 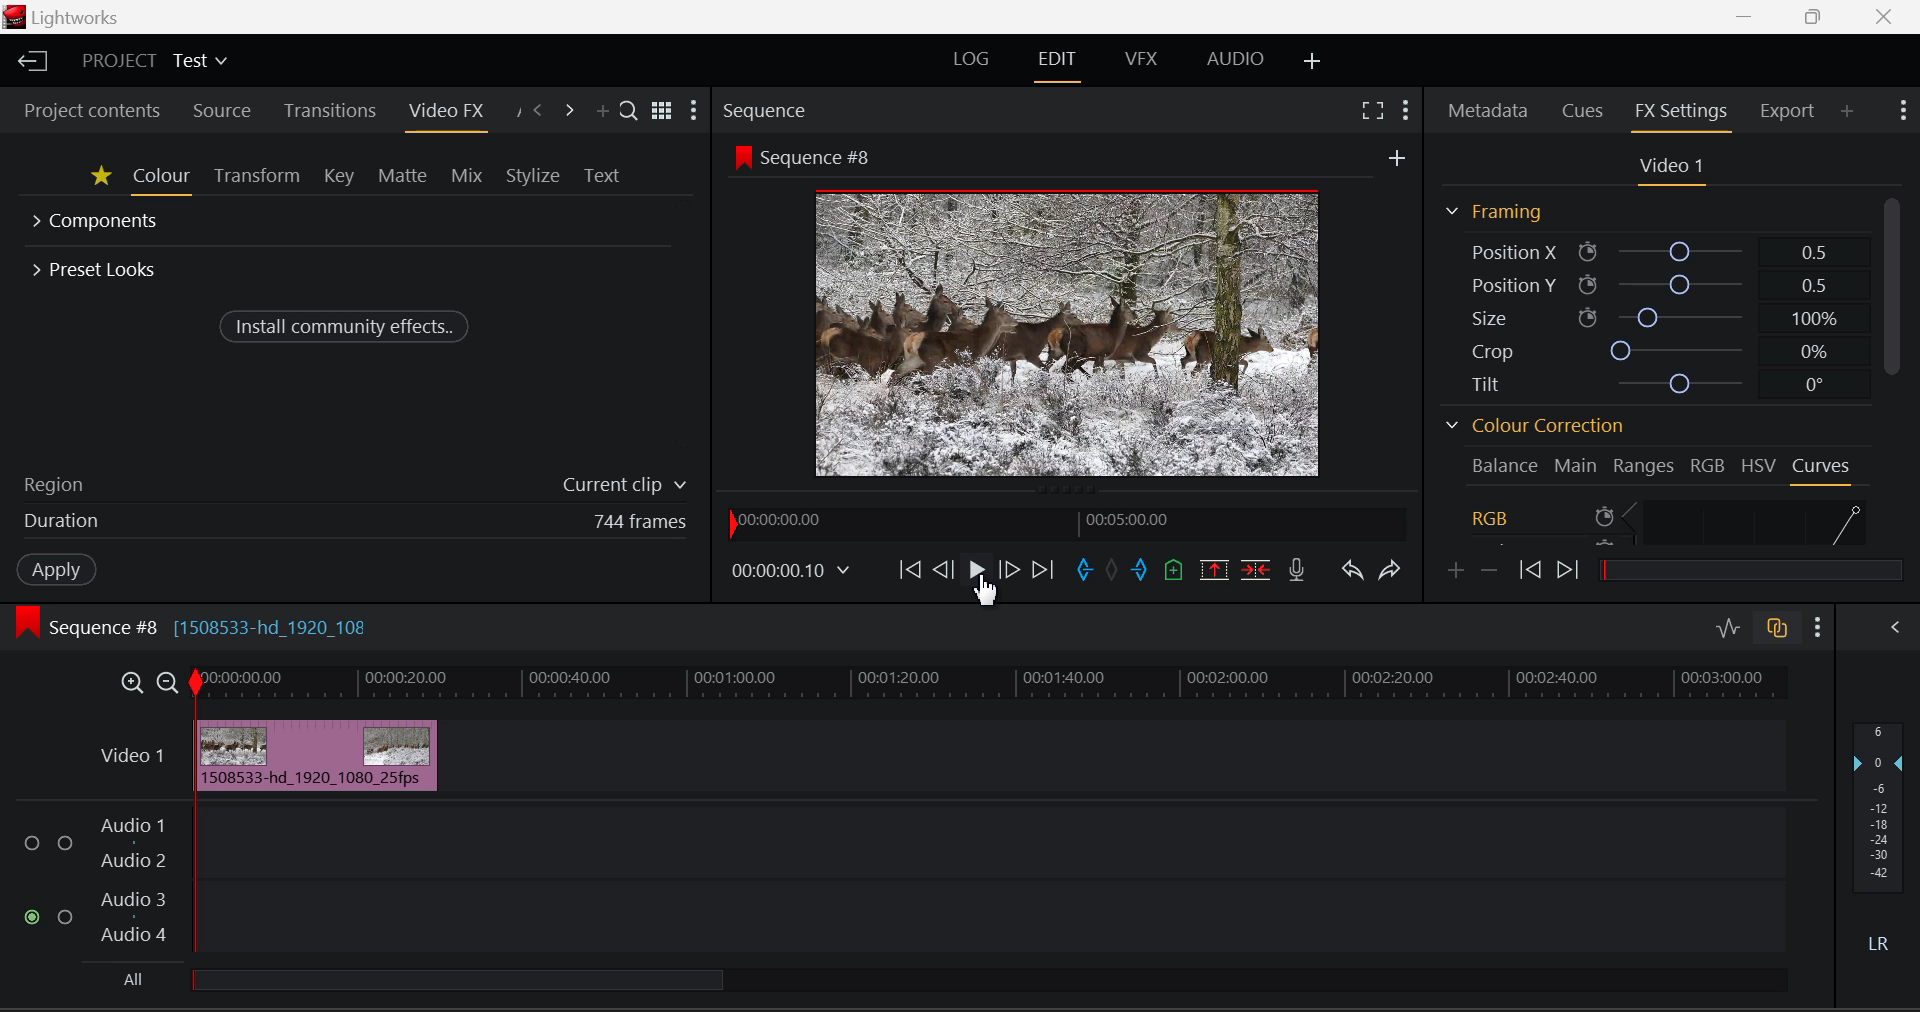 I want to click on Transitions, so click(x=329, y=110).